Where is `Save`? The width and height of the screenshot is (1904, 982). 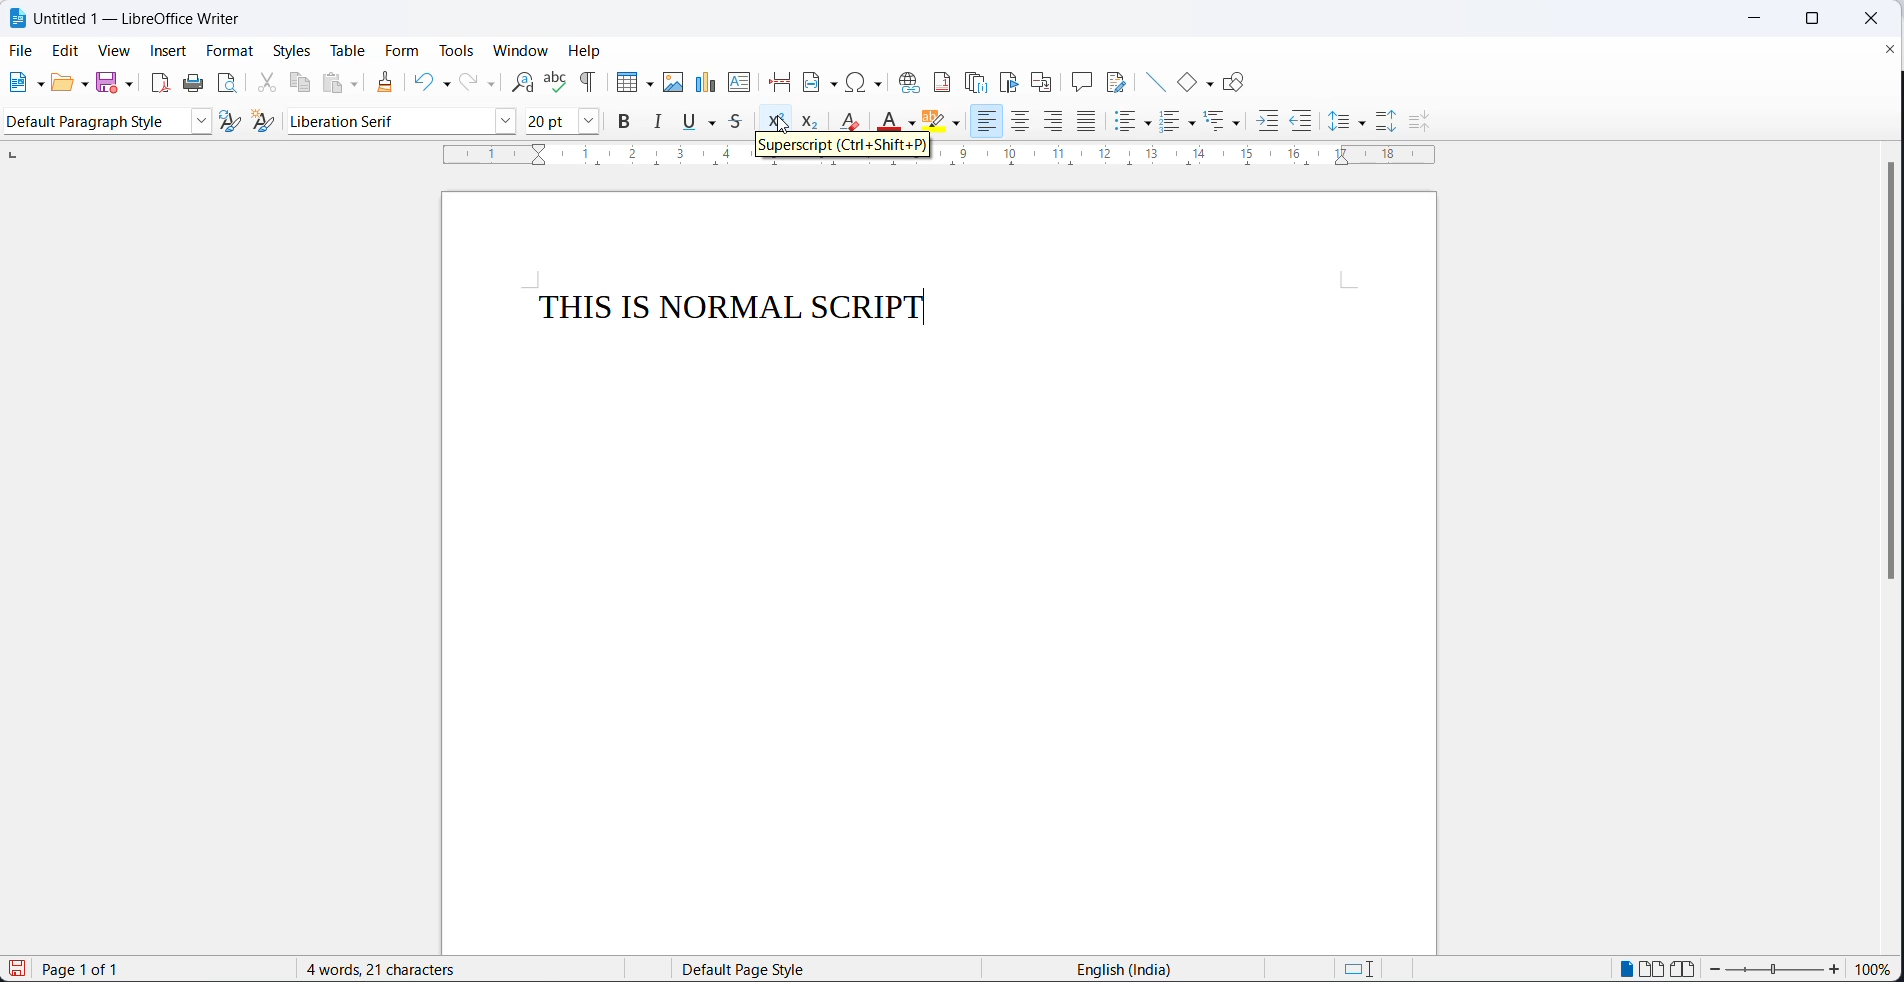
Save is located at coordinates (15, 969).